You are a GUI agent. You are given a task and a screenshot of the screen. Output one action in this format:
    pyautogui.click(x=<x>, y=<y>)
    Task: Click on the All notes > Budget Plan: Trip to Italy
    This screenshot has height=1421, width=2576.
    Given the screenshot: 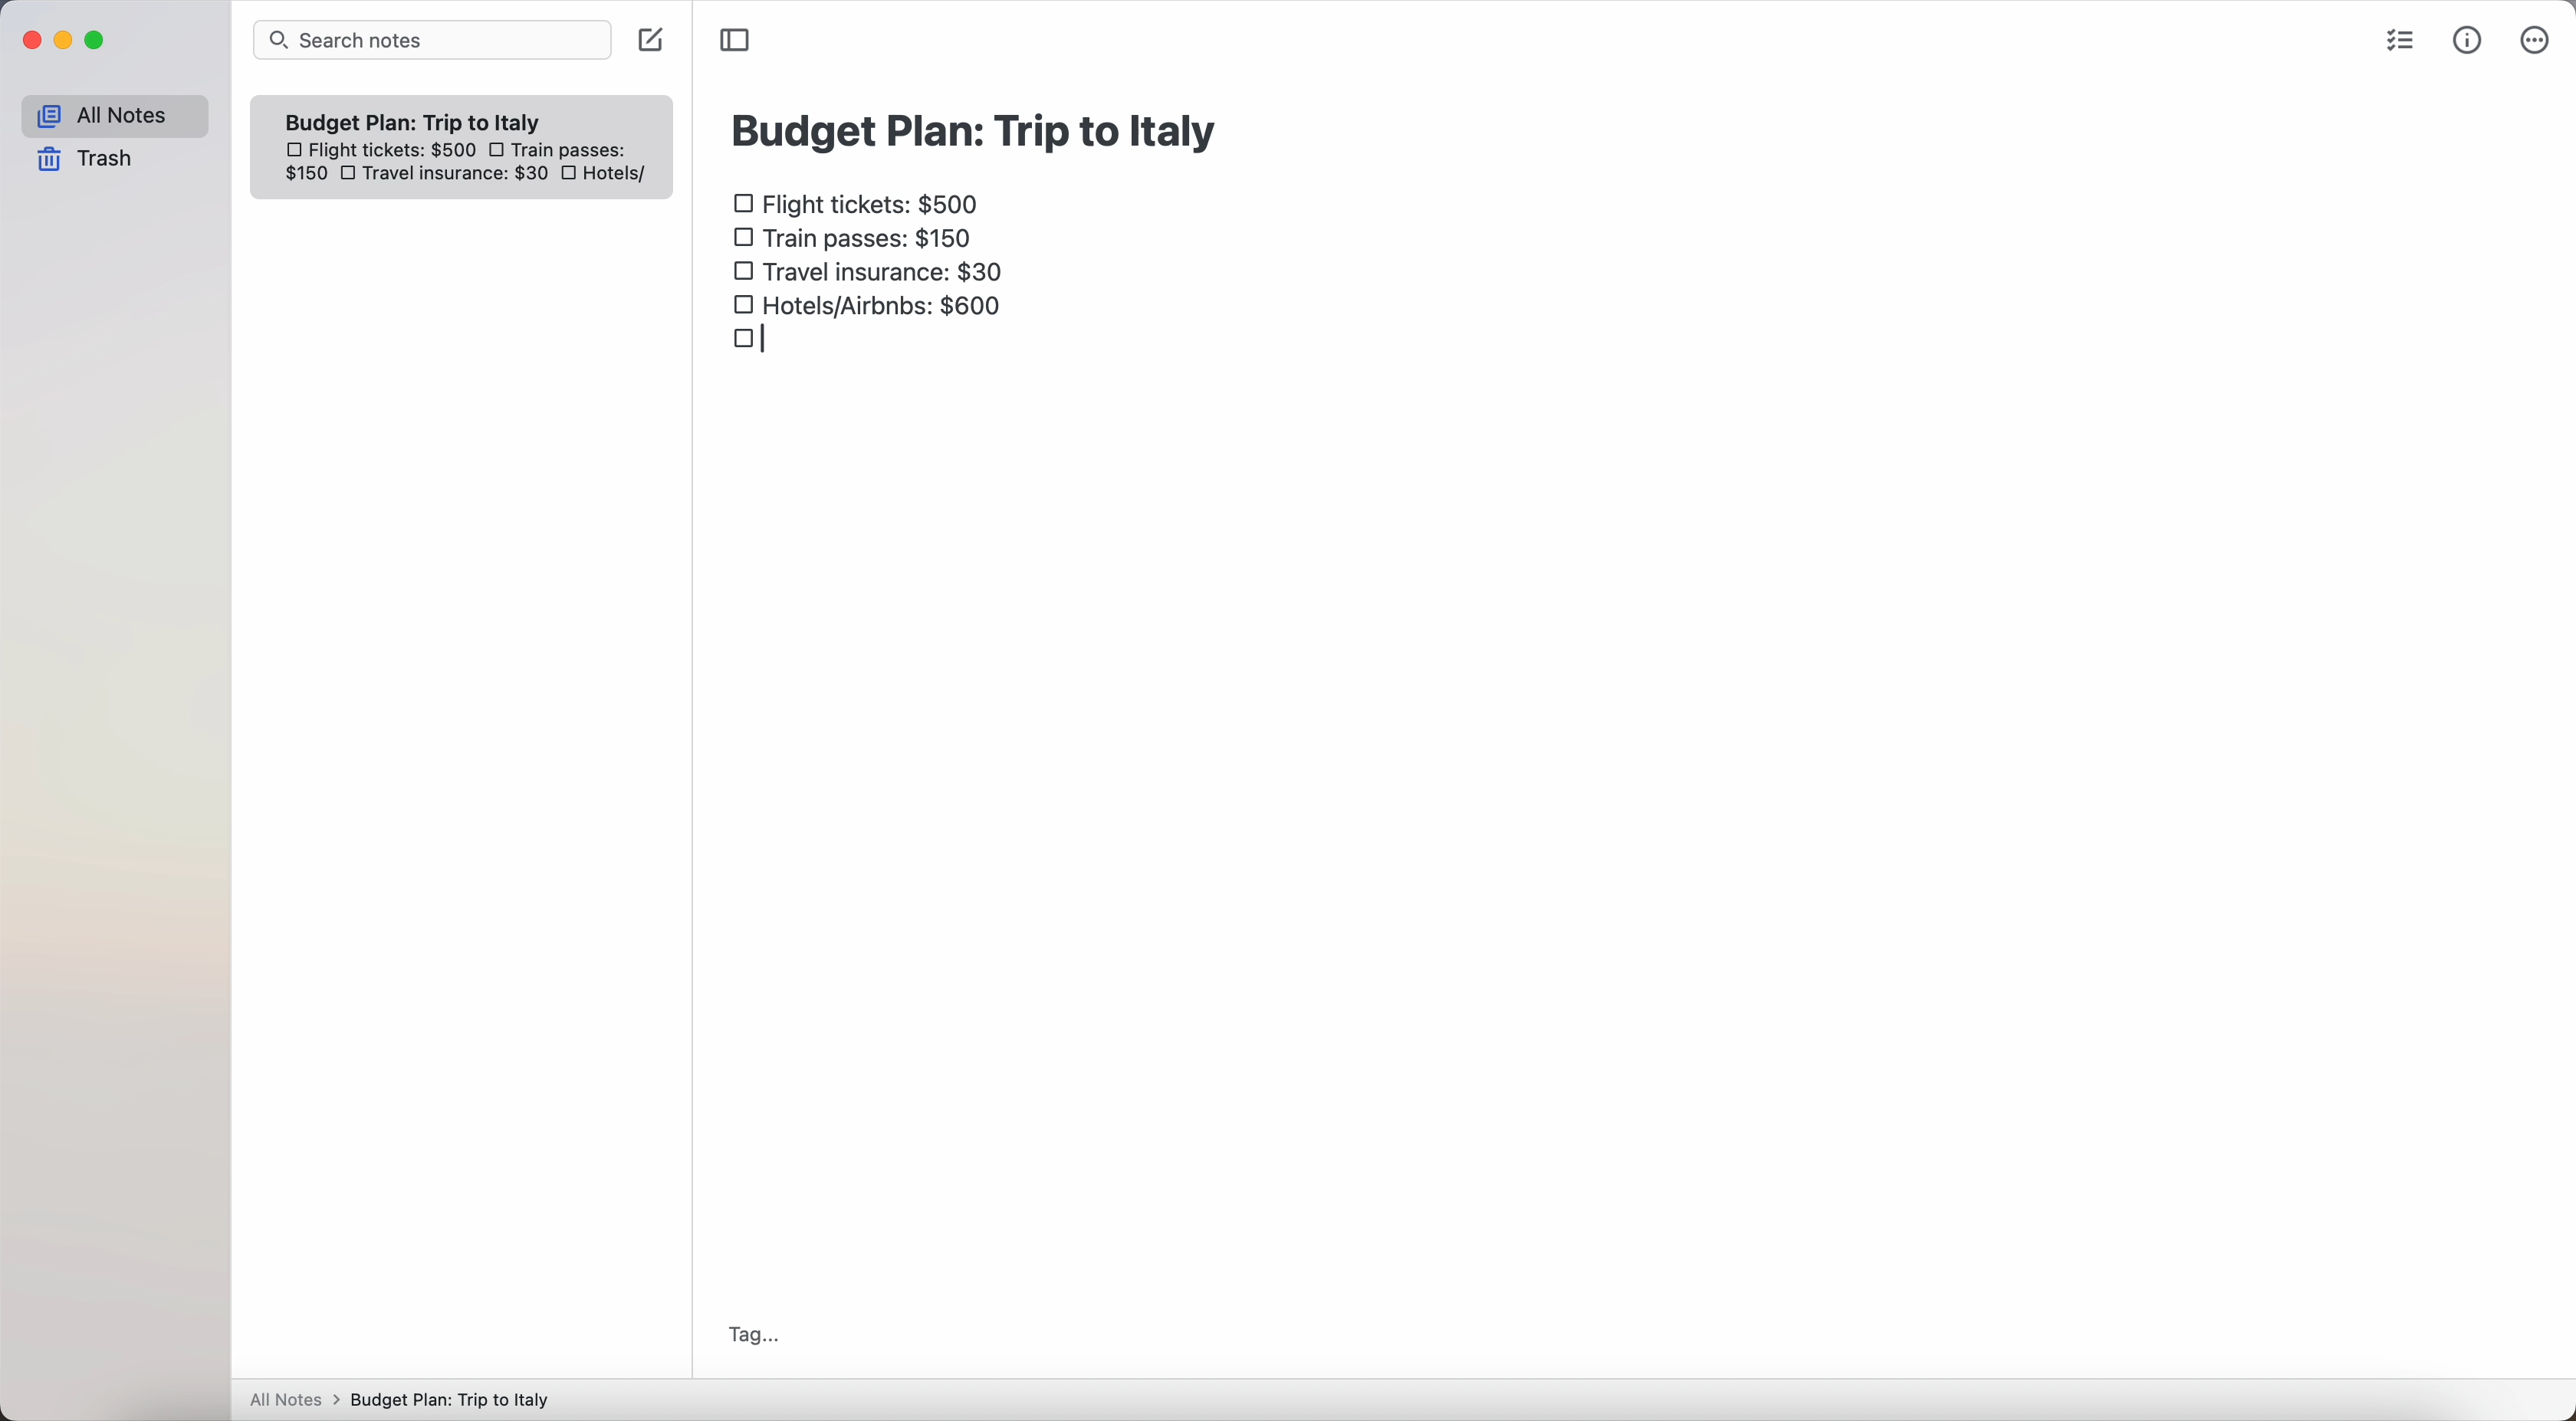 What is the action you would take?
    pyautogui.click(x=409, y=1399)
    